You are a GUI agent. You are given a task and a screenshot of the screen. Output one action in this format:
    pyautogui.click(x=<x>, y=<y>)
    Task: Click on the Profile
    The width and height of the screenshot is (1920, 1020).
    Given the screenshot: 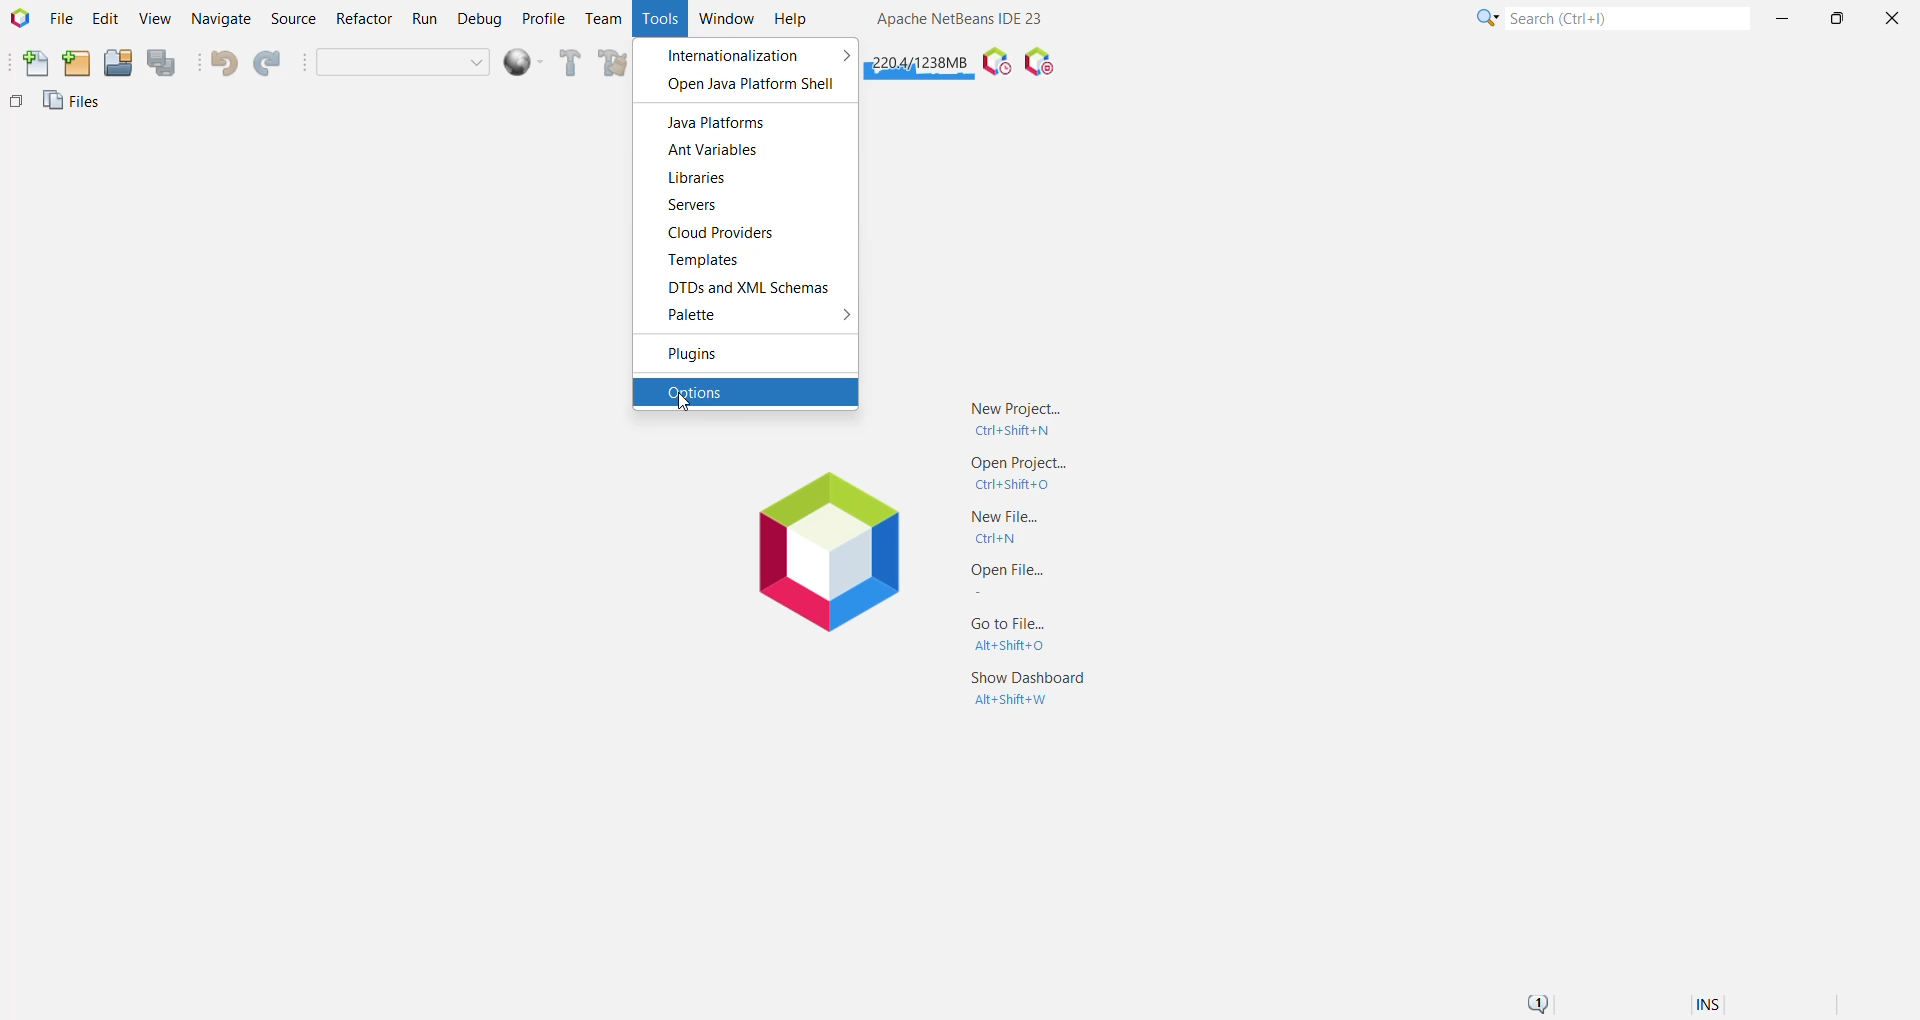 What is the action you would take?
    pyautogui.click(x=544, y=18)
    